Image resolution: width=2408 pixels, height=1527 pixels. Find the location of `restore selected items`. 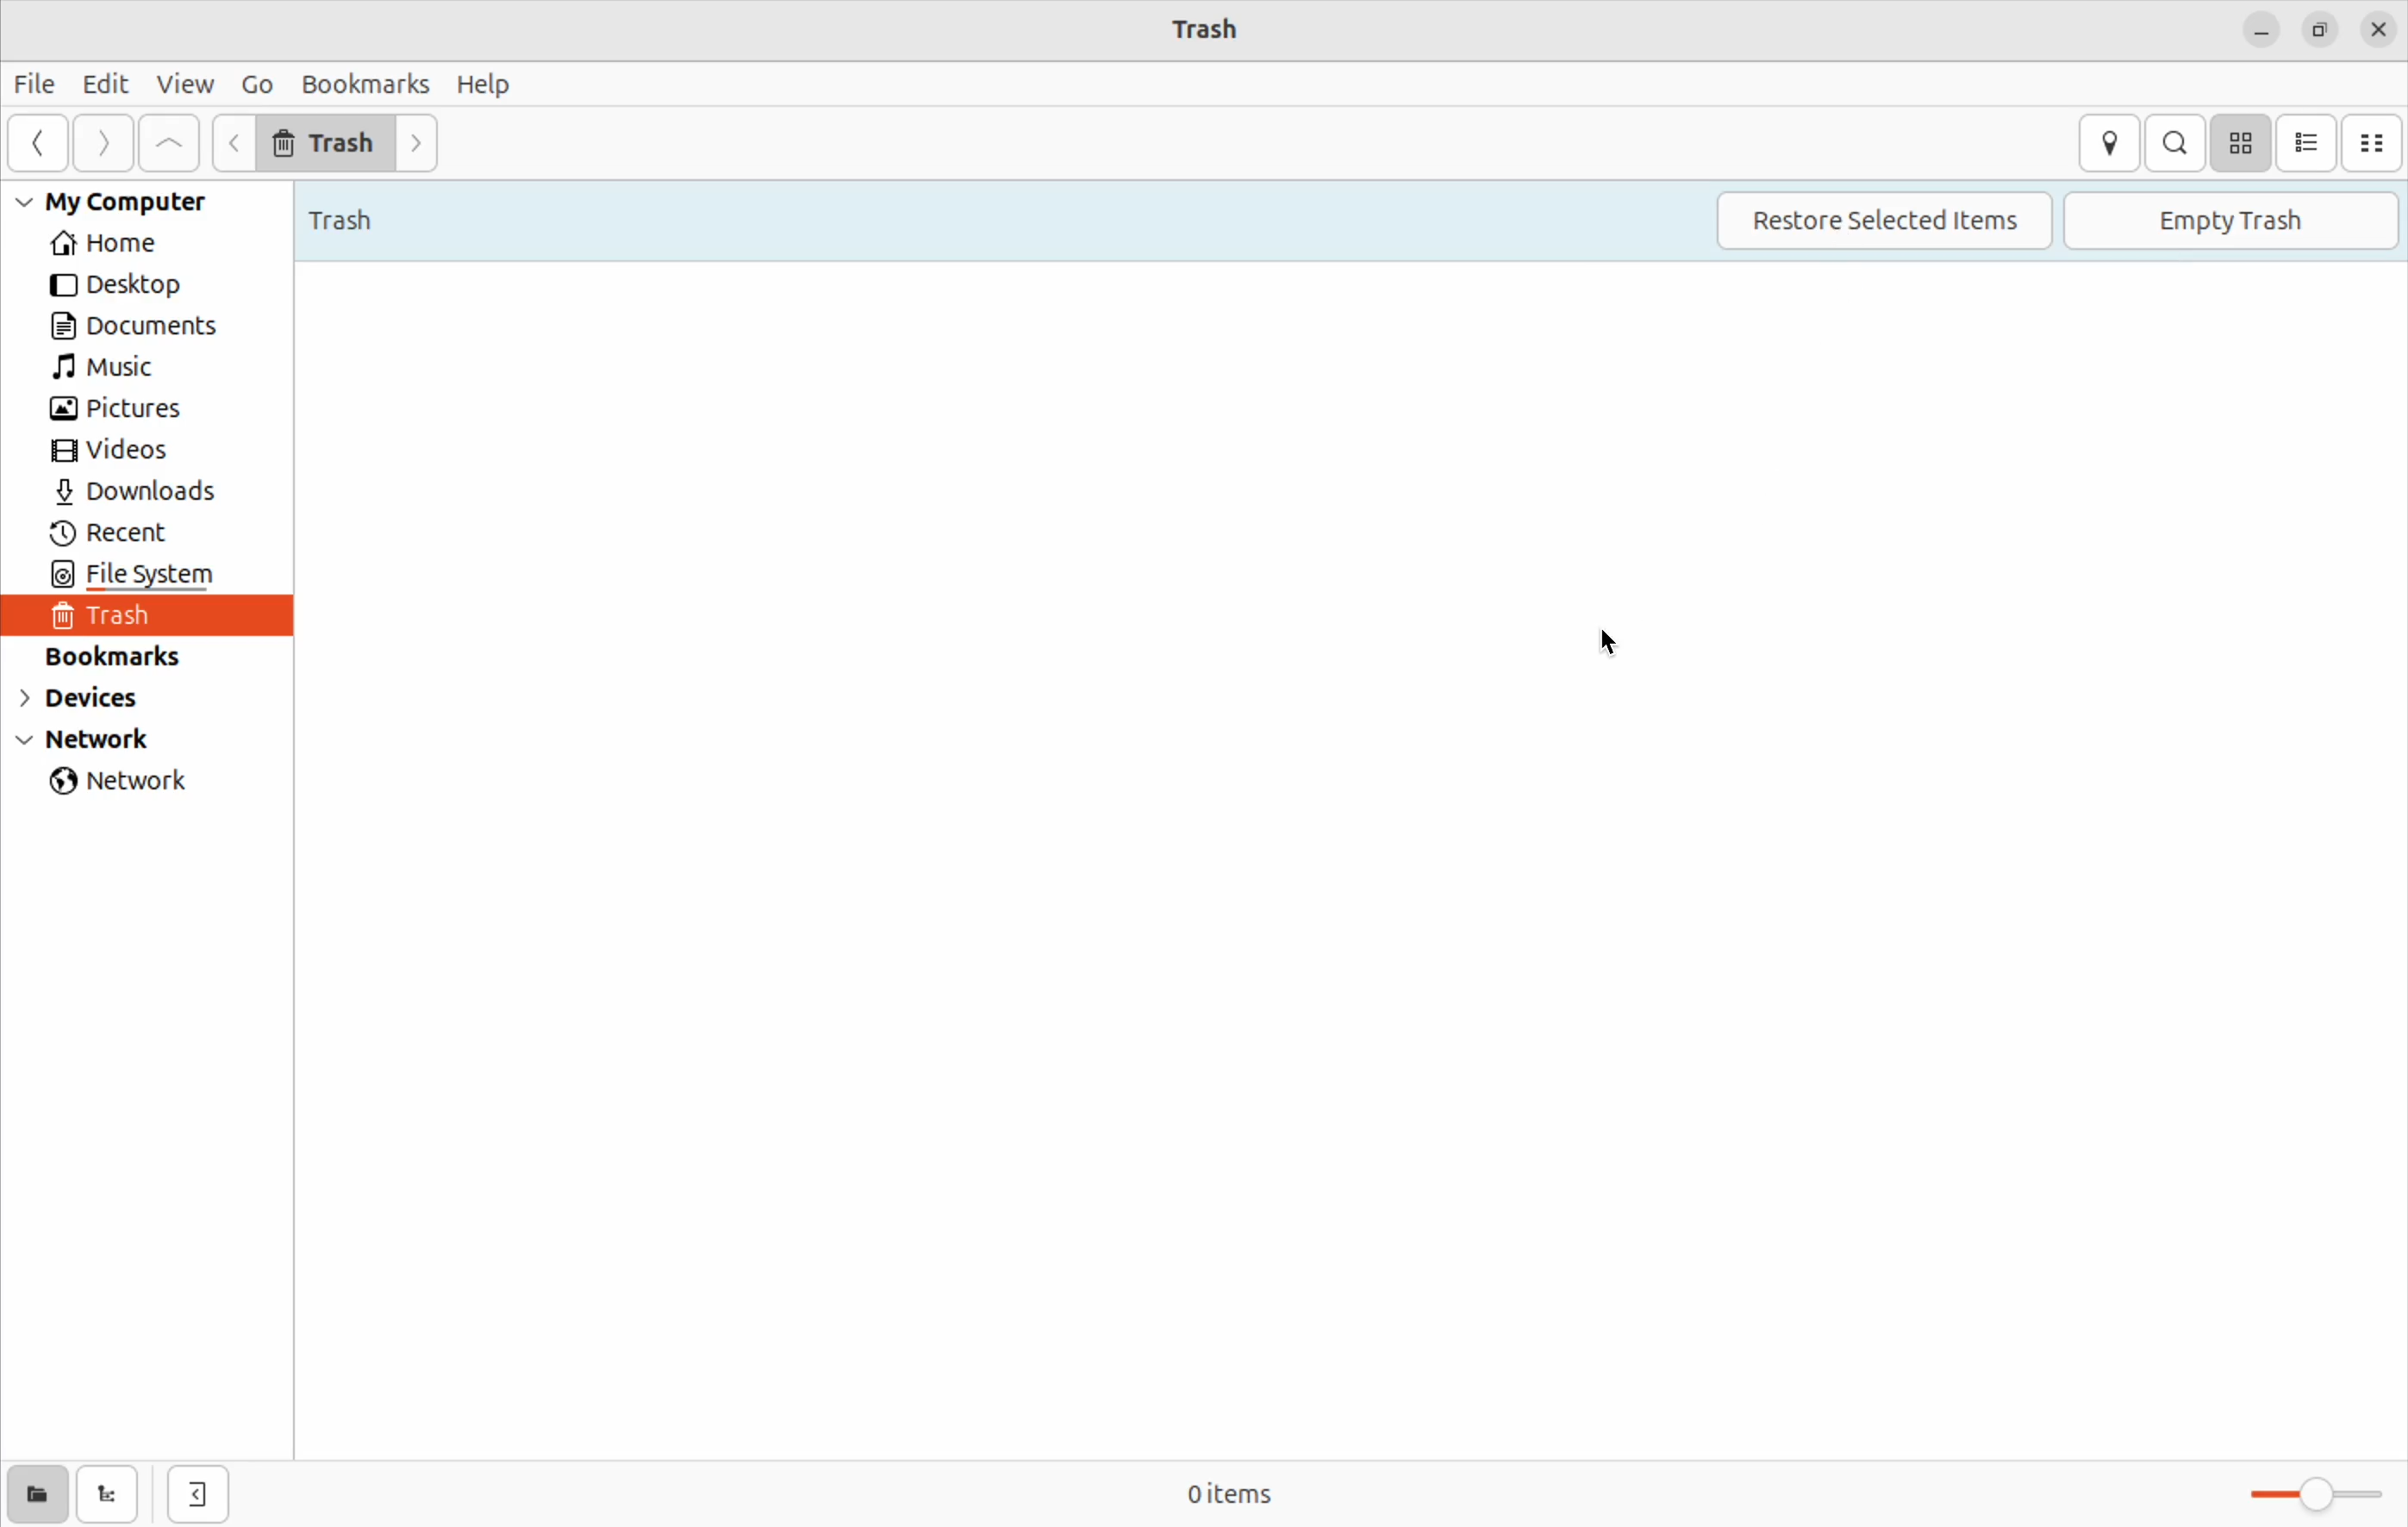

restore selected items is located at coordinates (1881, 222).